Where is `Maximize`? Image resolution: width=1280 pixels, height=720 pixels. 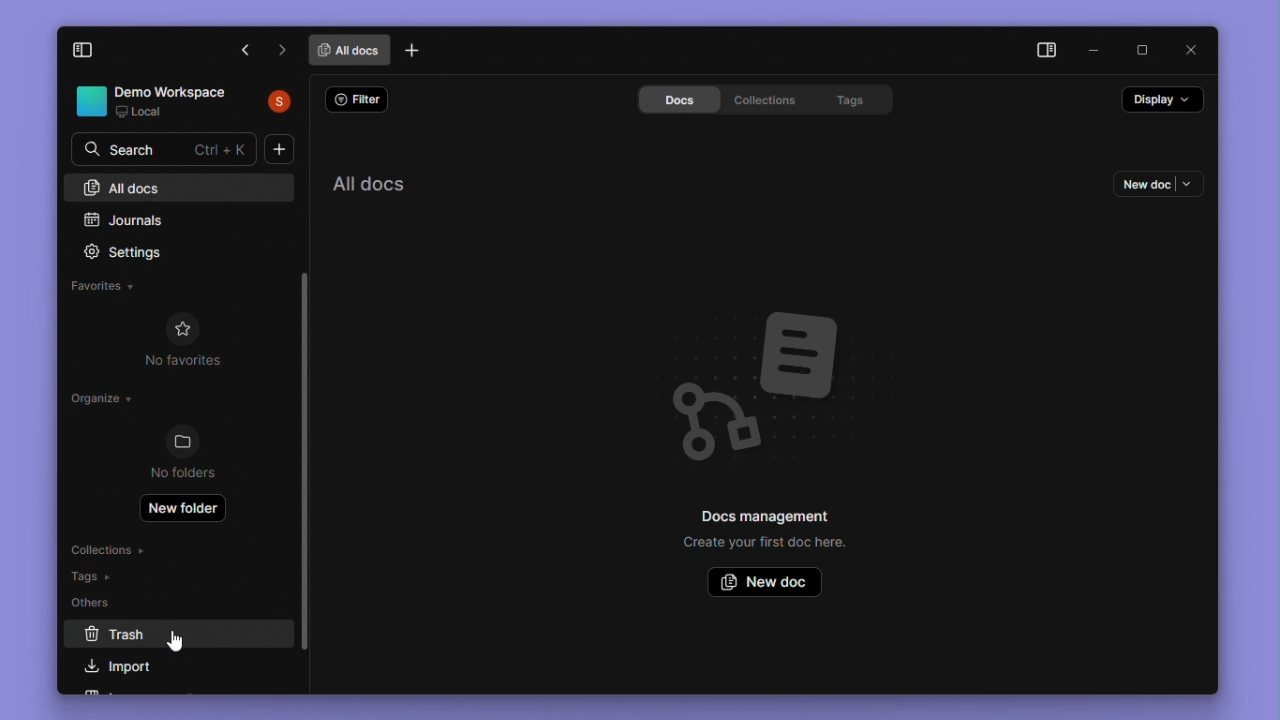 Maximize is located at coordinates (1147, 48).